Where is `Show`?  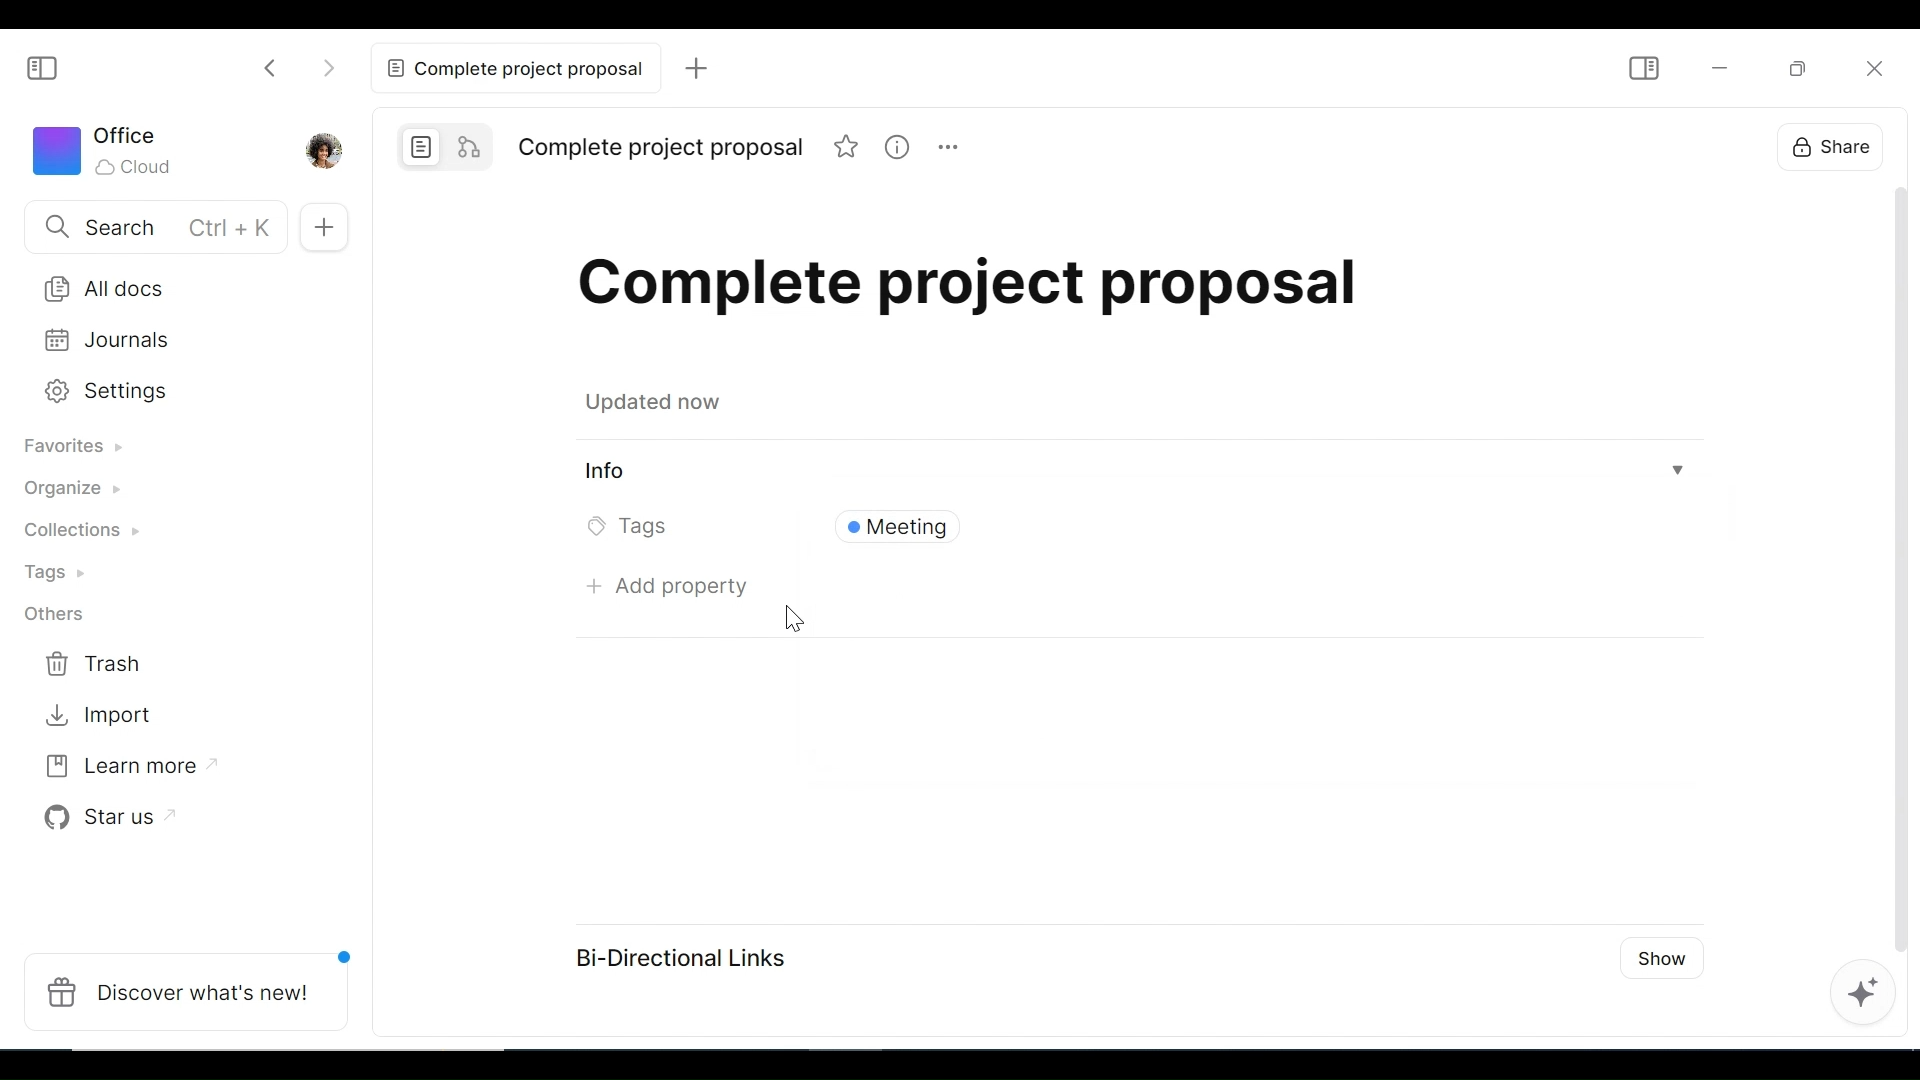
Show is located at coordinates (1663, 960).